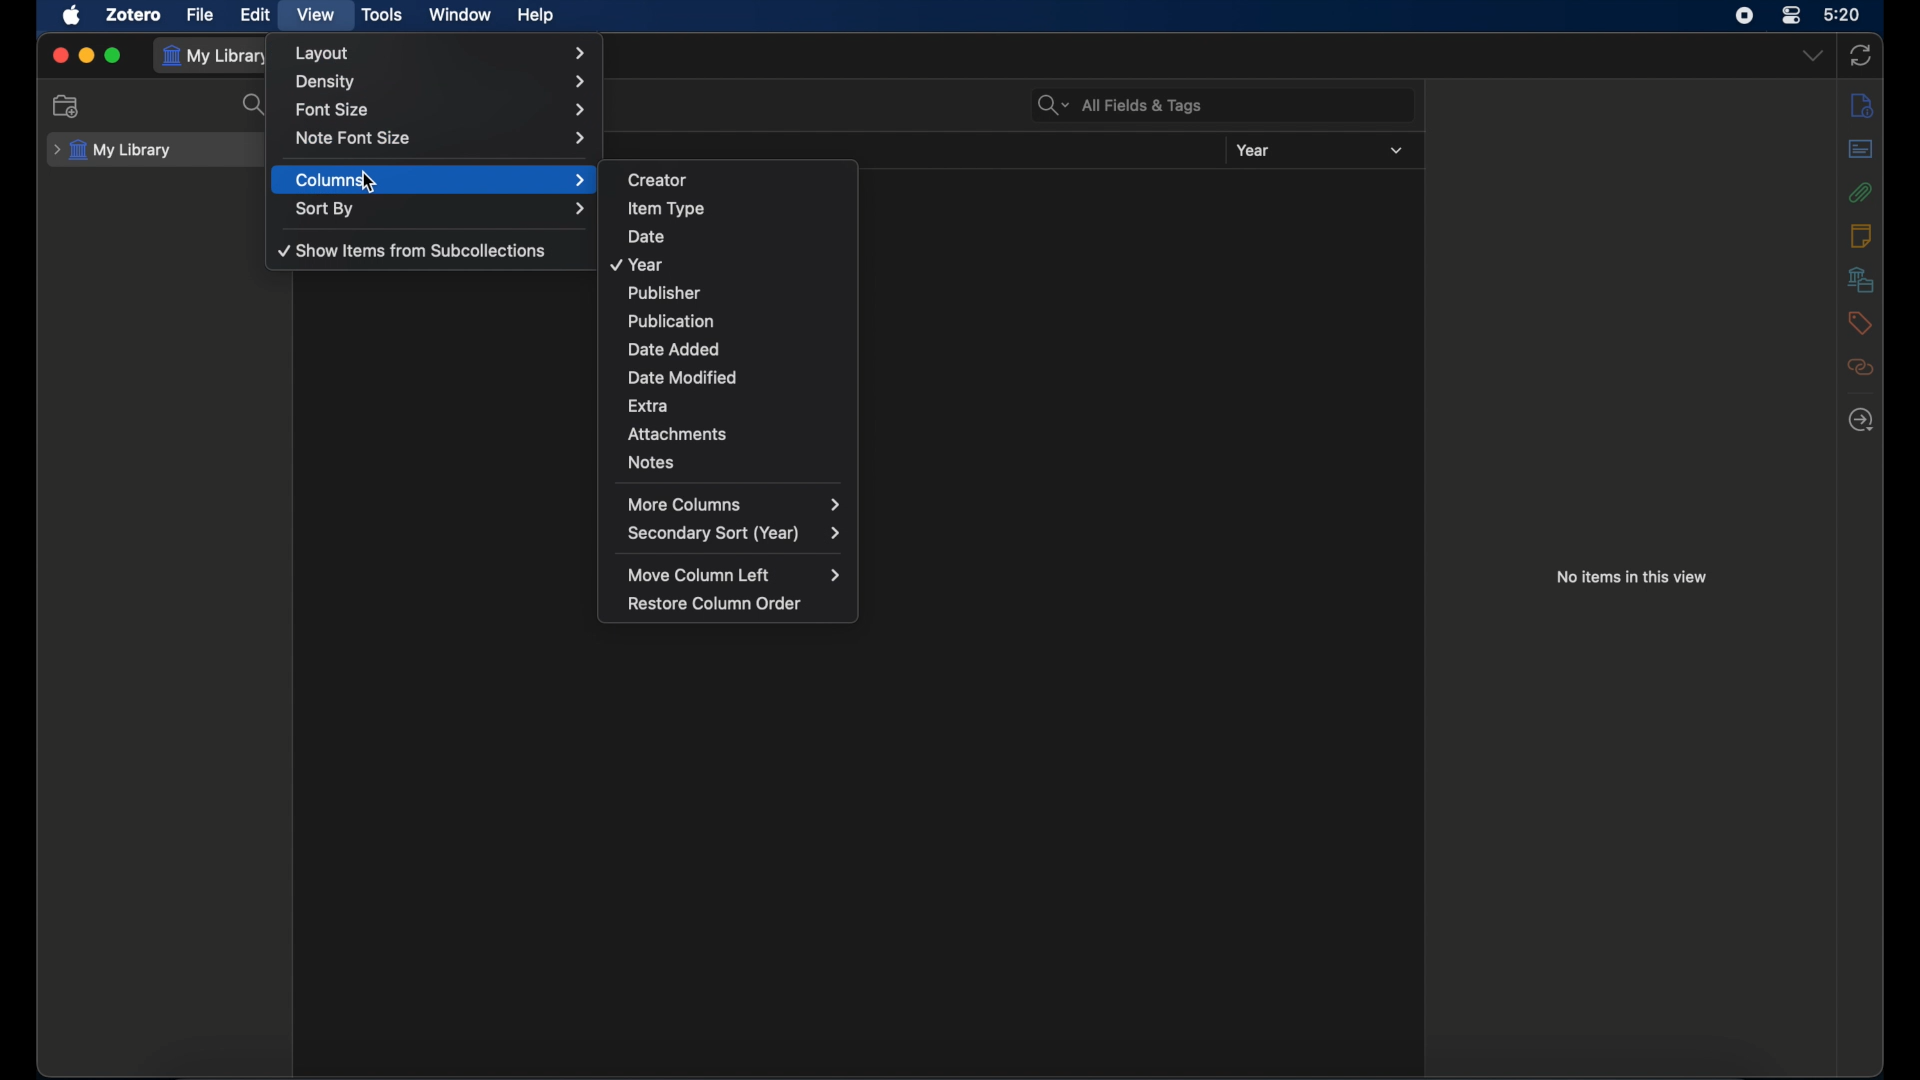  I want to click on close, so click(60, 56).